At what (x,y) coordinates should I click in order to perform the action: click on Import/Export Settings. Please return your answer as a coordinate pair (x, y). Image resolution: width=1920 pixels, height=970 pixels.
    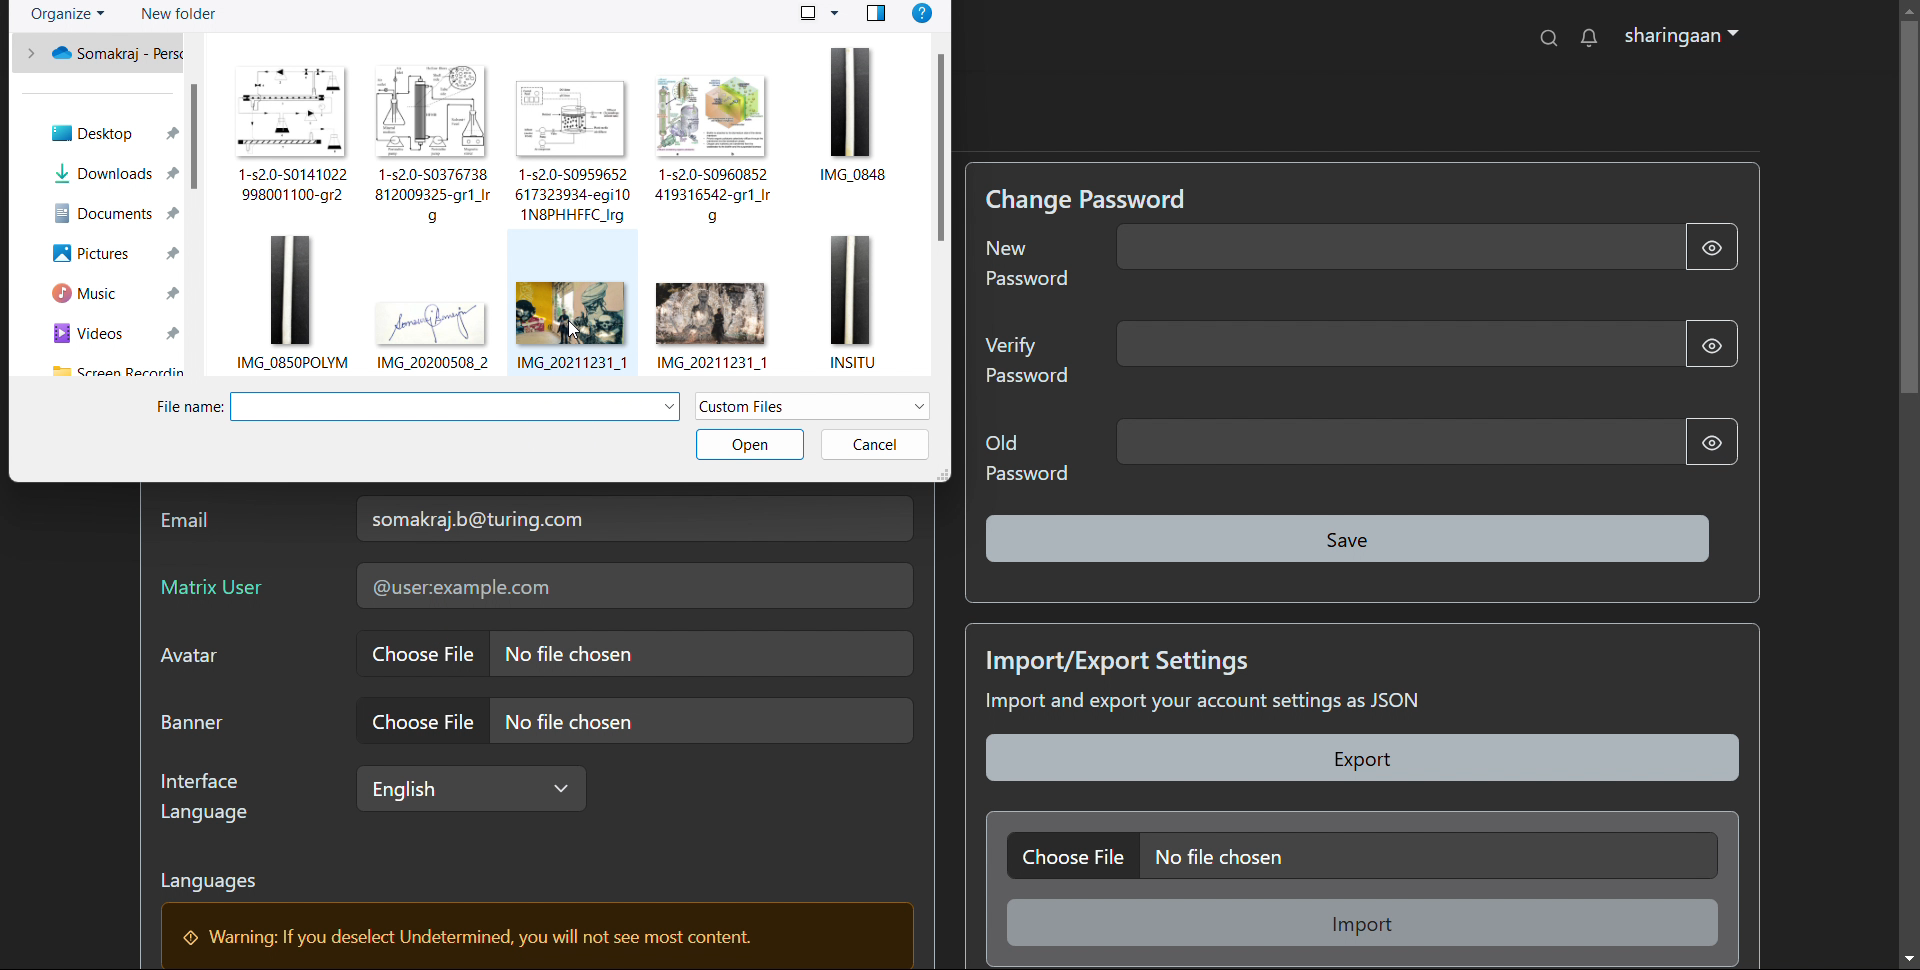
    Looking at the image, I should click on (1123, 658).